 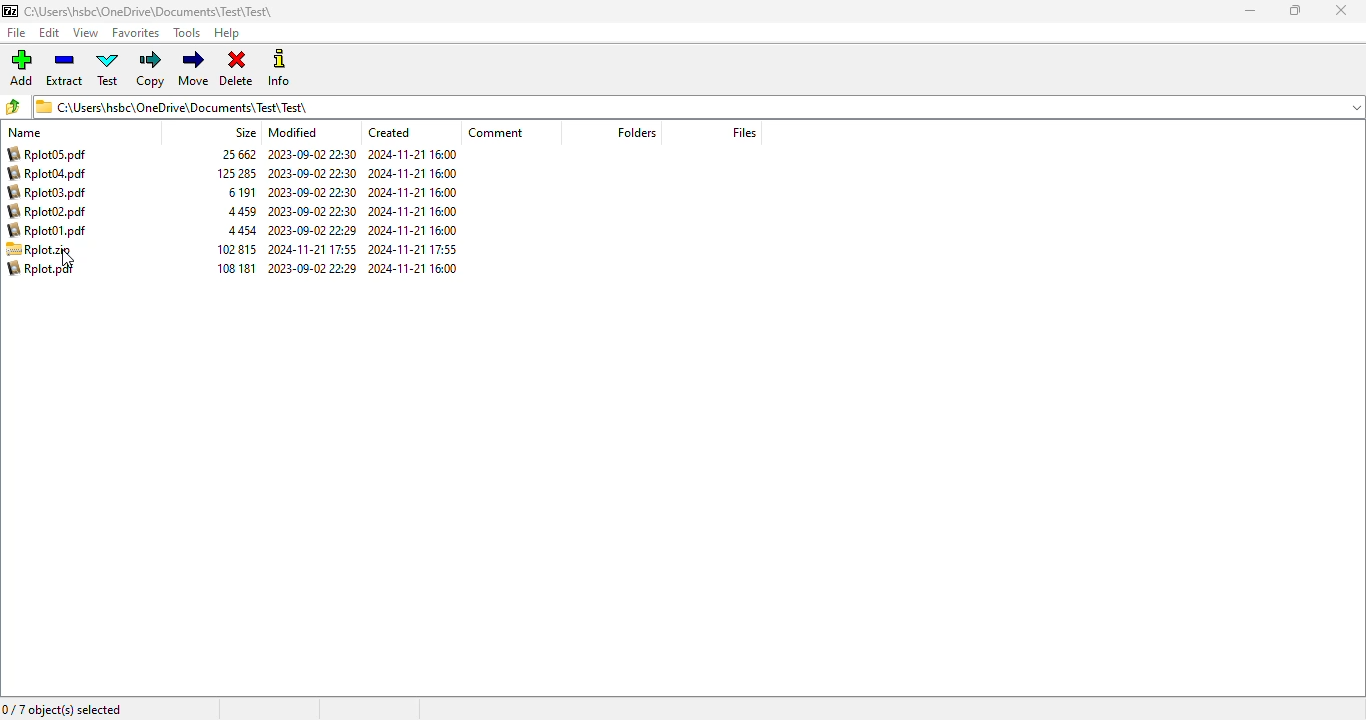 What do you see at coordinates (236, 69) in the screenshot?
I see `delete` at bounding box center [236, 69].